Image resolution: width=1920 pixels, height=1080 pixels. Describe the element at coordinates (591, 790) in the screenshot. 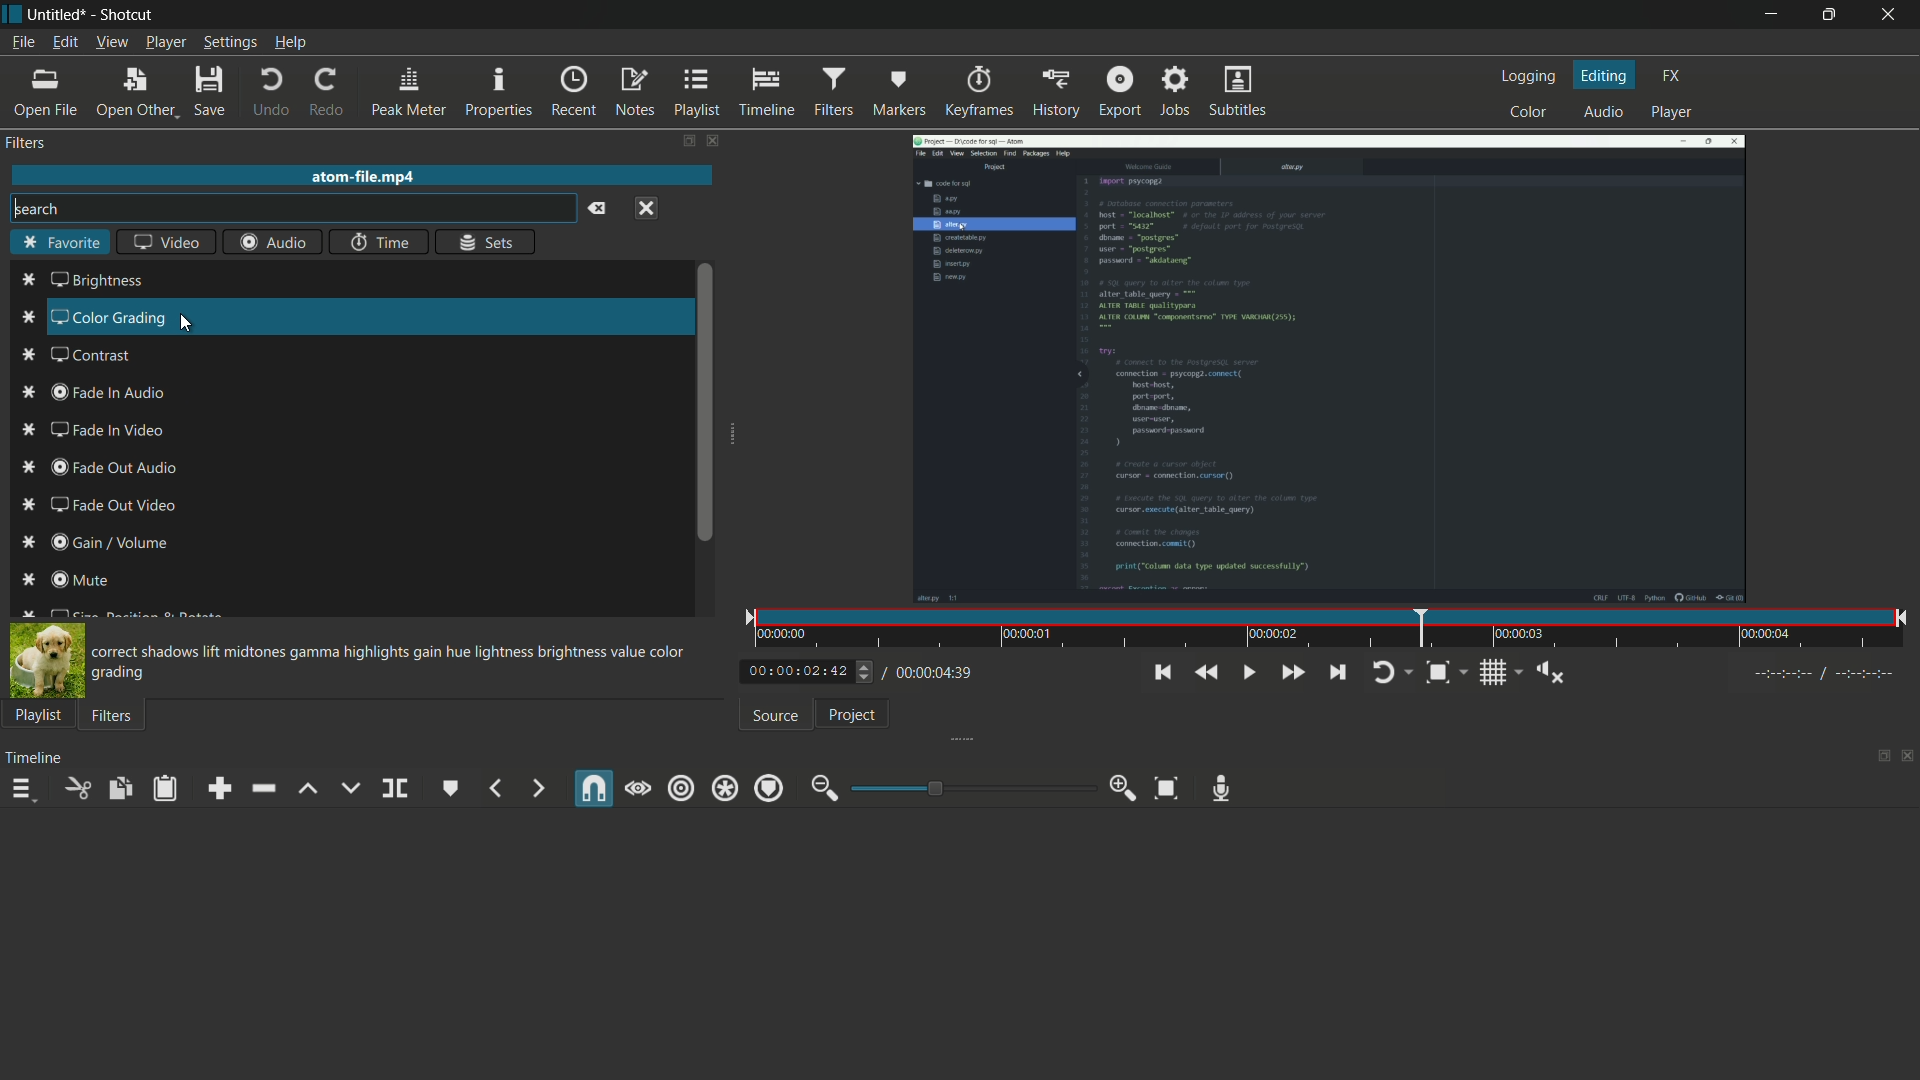

I see `snap` at that location.